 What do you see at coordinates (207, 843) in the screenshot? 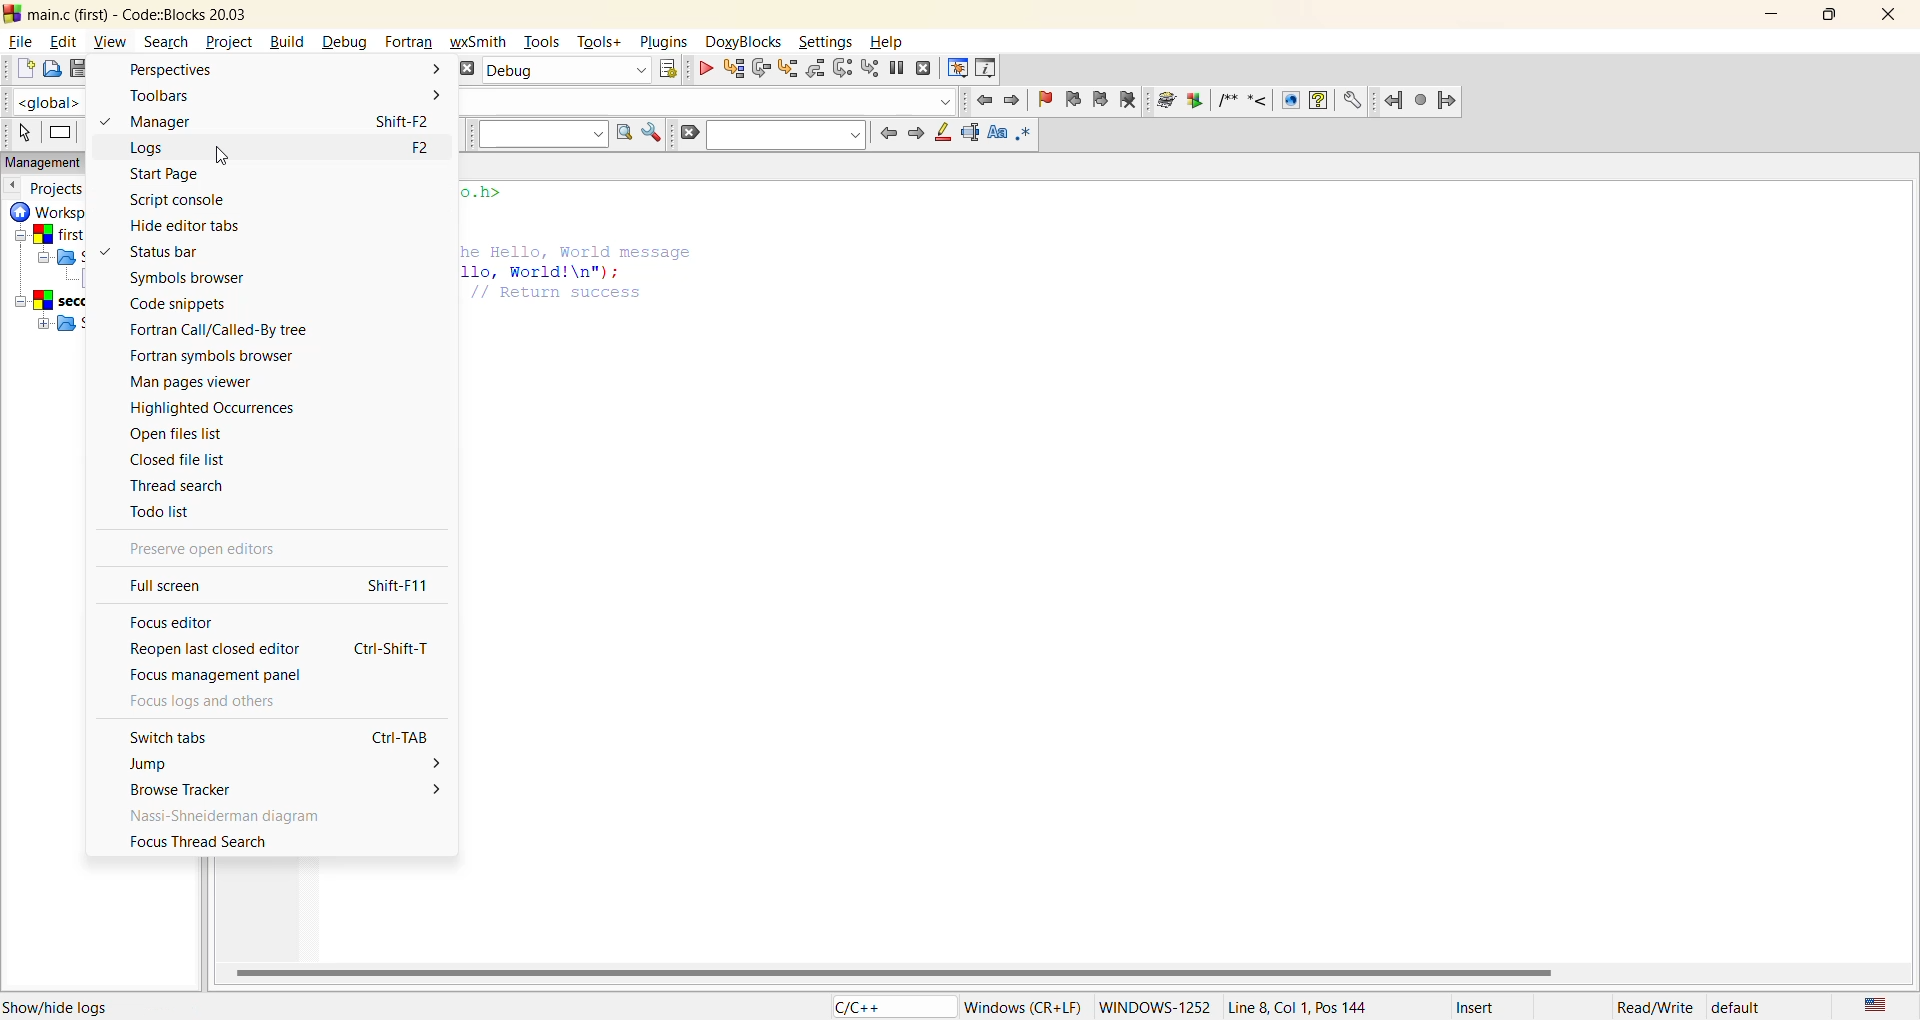
I see `focus thread search` at bounding box center [207, 843].